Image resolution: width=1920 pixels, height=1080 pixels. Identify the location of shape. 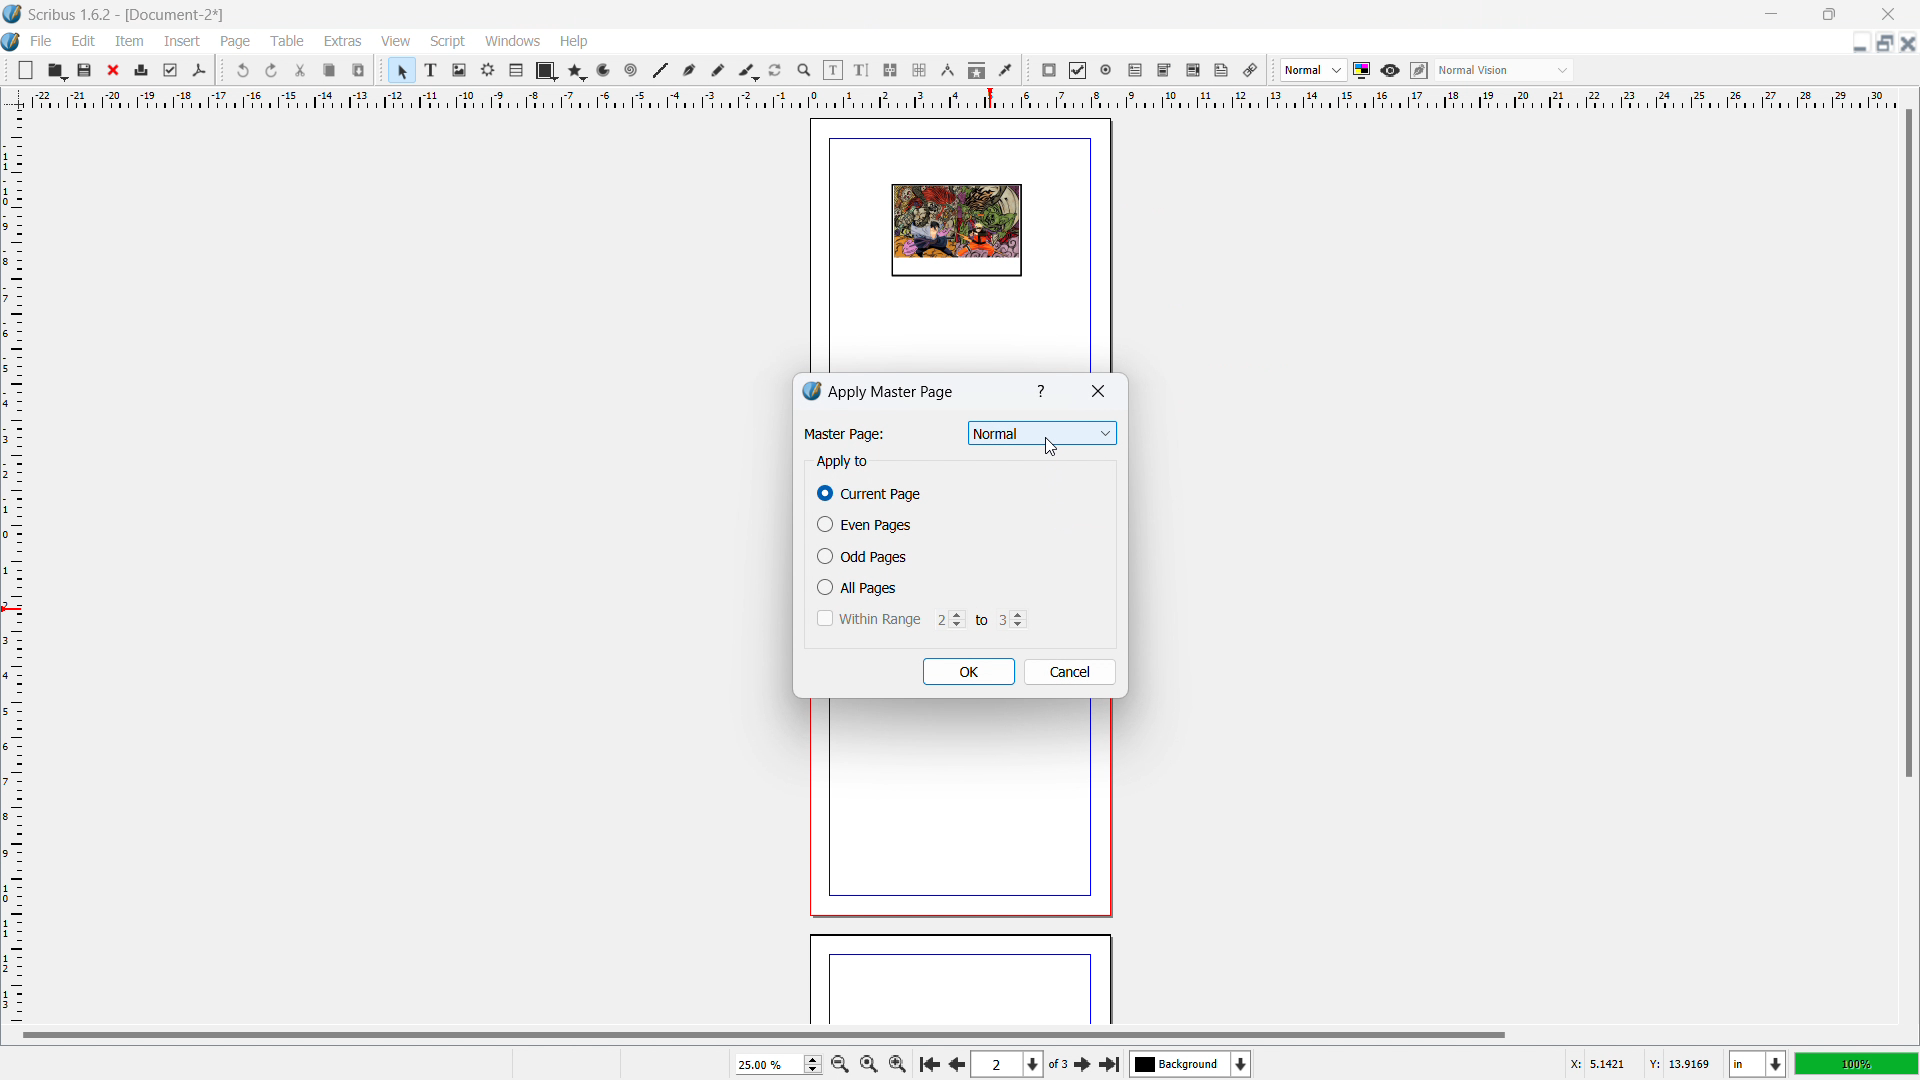
(547, 71).